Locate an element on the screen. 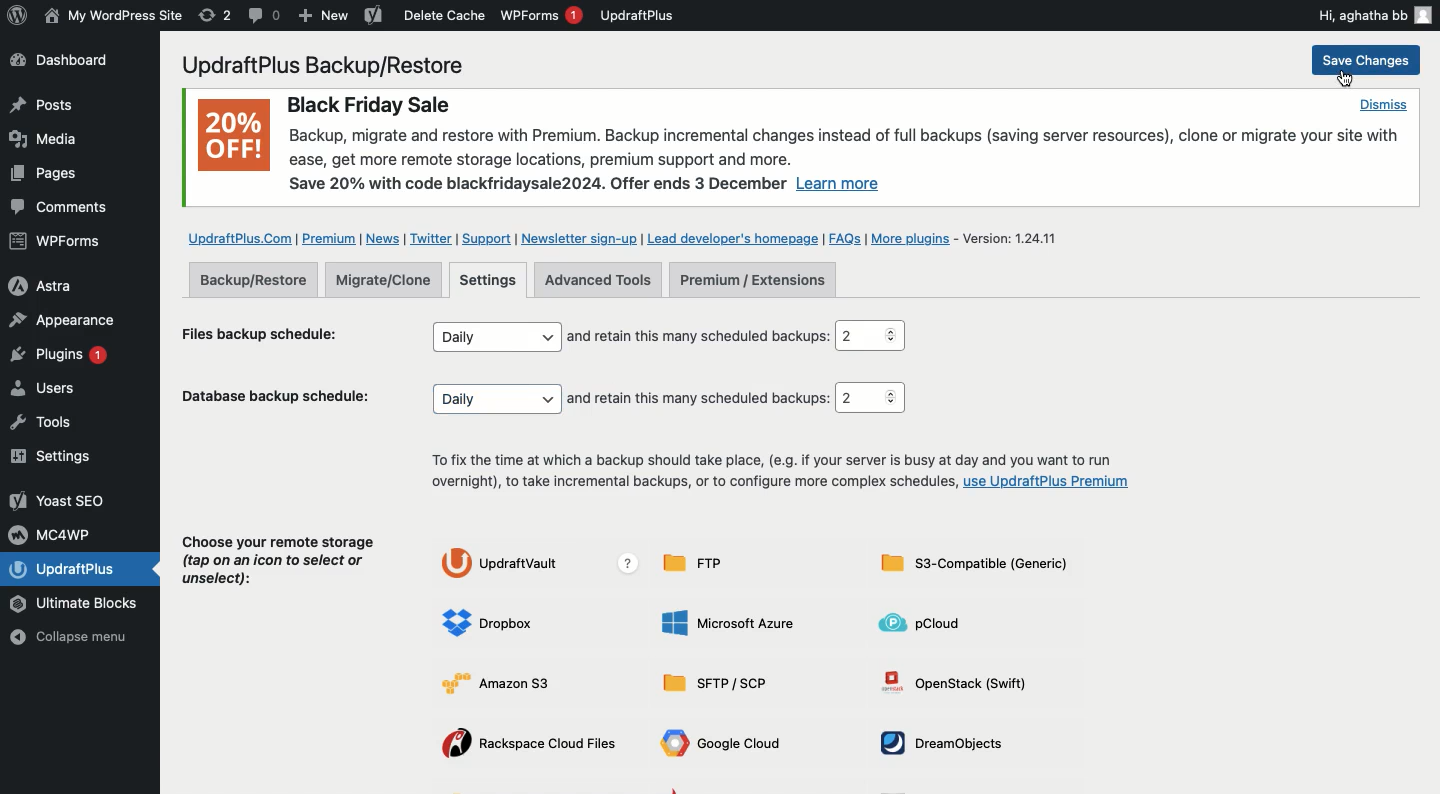  Backup, migrate and restore with Premium. Backup incremental changes instead of full backups (saving server resources), clone or migrate your site withease, get more remote storage locations, premium support and more. Save 20% with code blackfridaysale2024. Offer ends 3 December Learn more is located at coordinates (849, 161).